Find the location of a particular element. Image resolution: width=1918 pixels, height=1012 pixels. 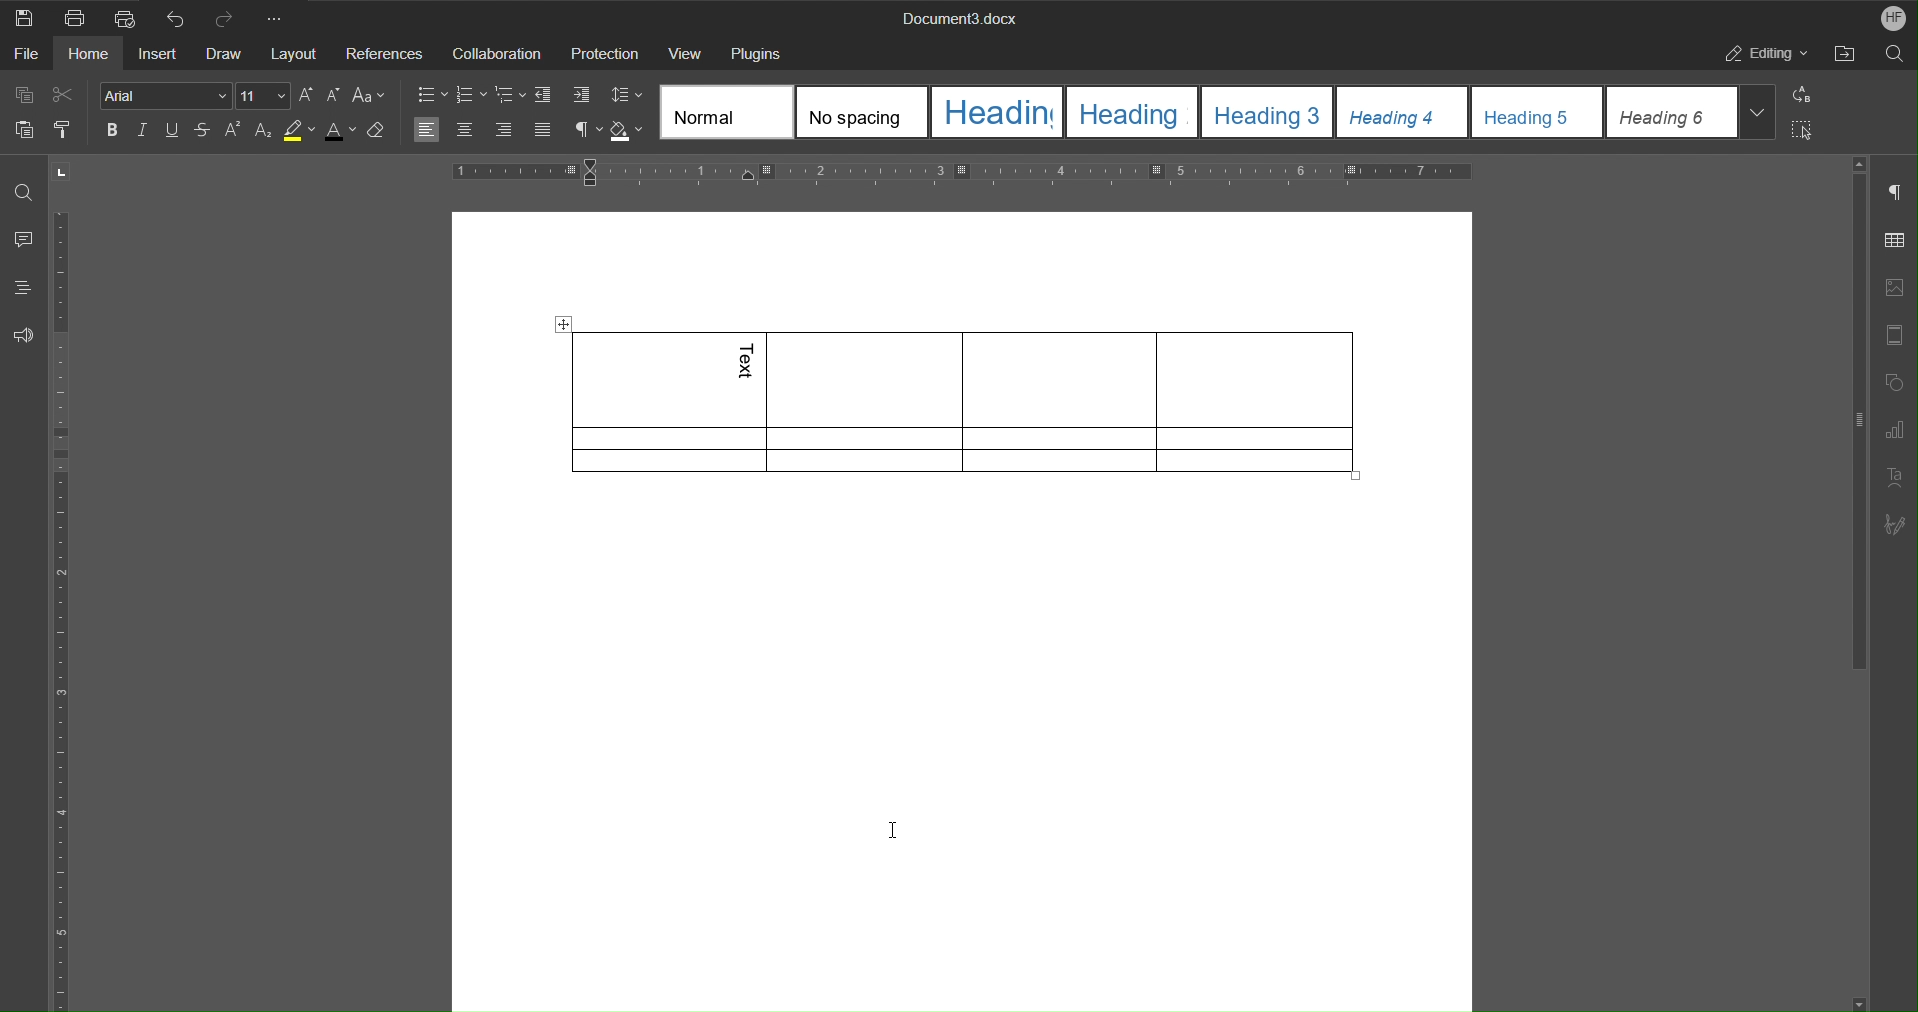

Increase Indent is located at coordinates (583, 96).